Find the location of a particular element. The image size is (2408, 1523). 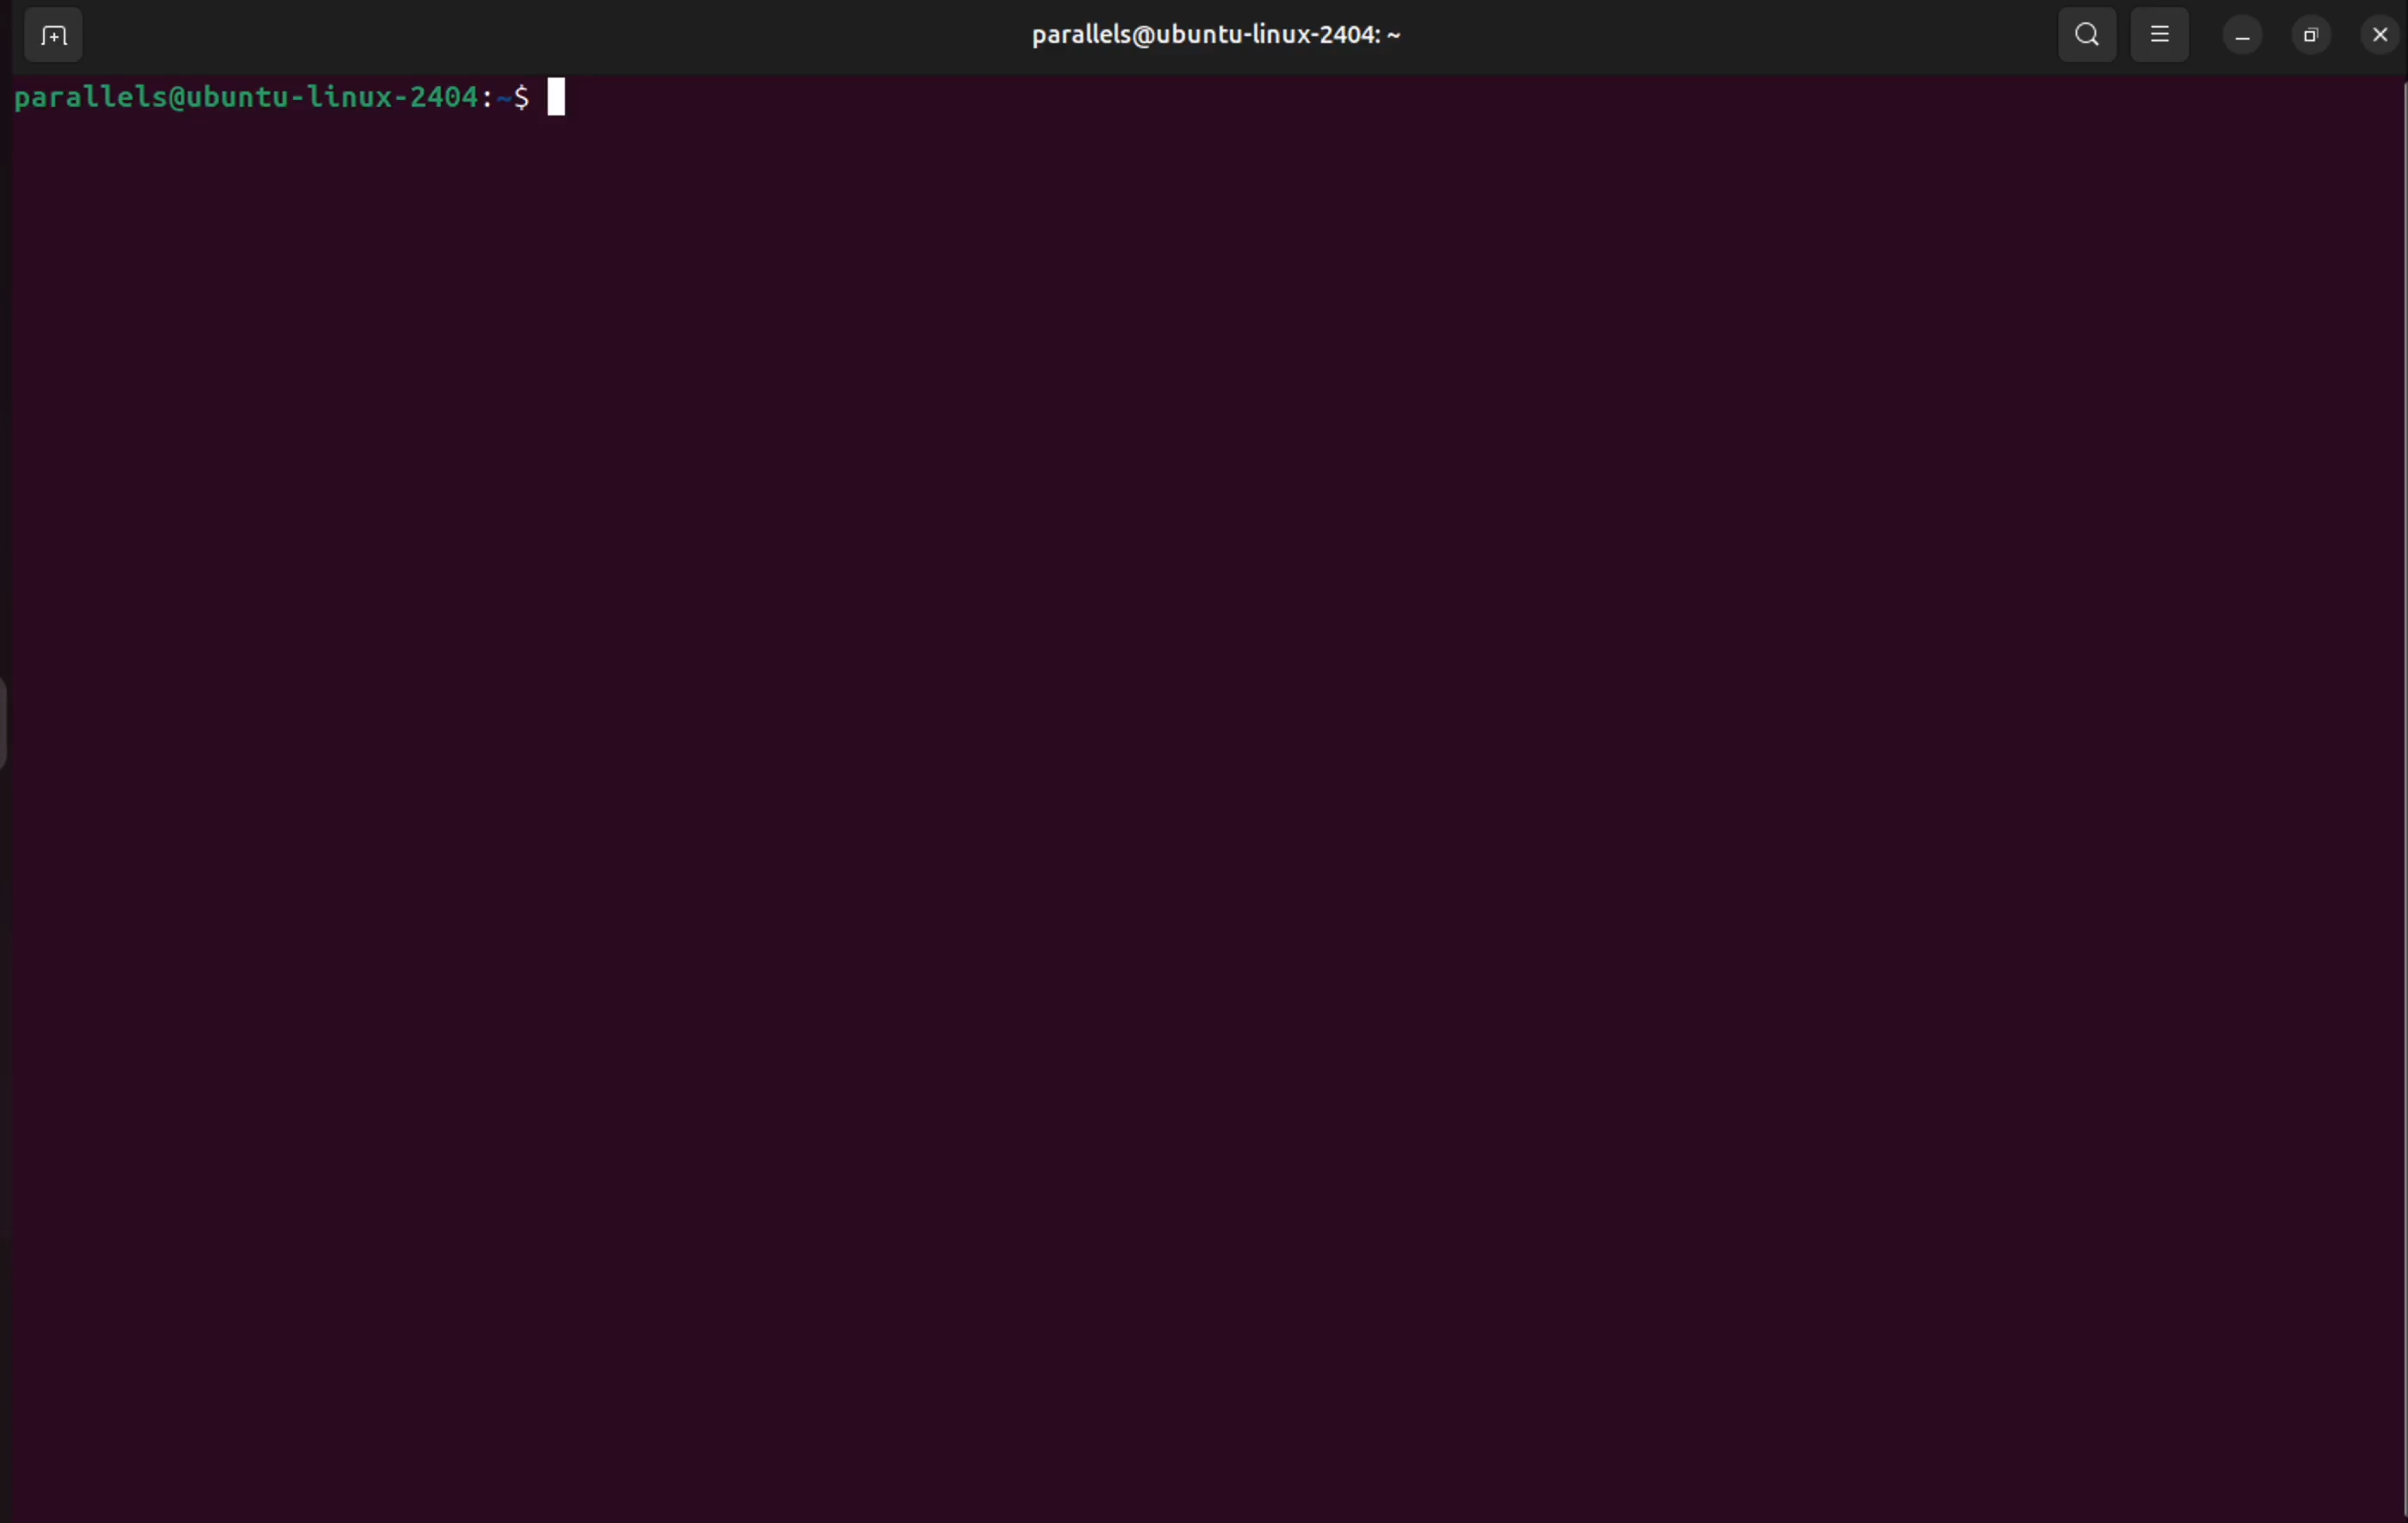

parallels@ubuntu-linux-2404: ~ is located at coordinates (1228, 39).